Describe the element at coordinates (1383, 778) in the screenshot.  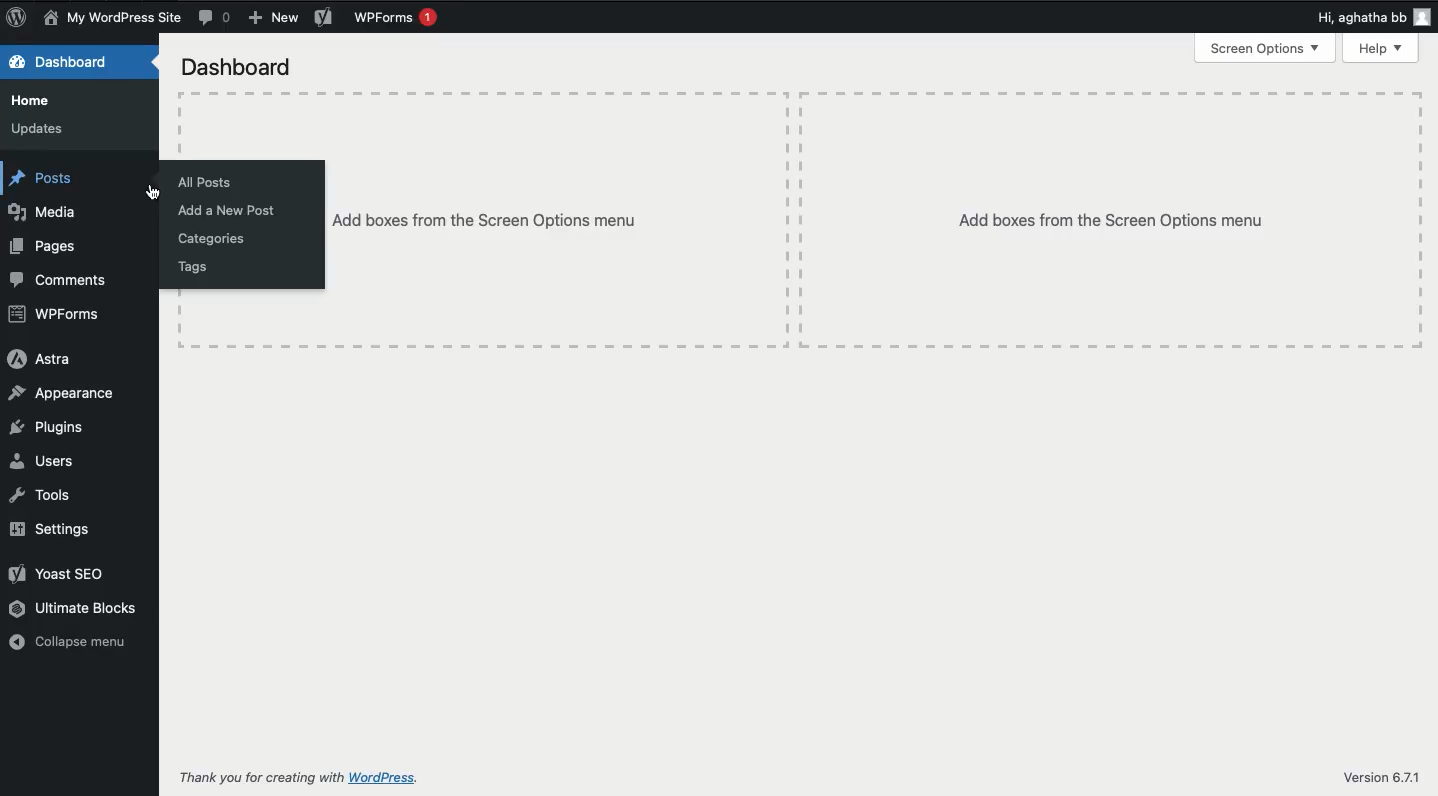
I see `Version 6.7.1` at that location.